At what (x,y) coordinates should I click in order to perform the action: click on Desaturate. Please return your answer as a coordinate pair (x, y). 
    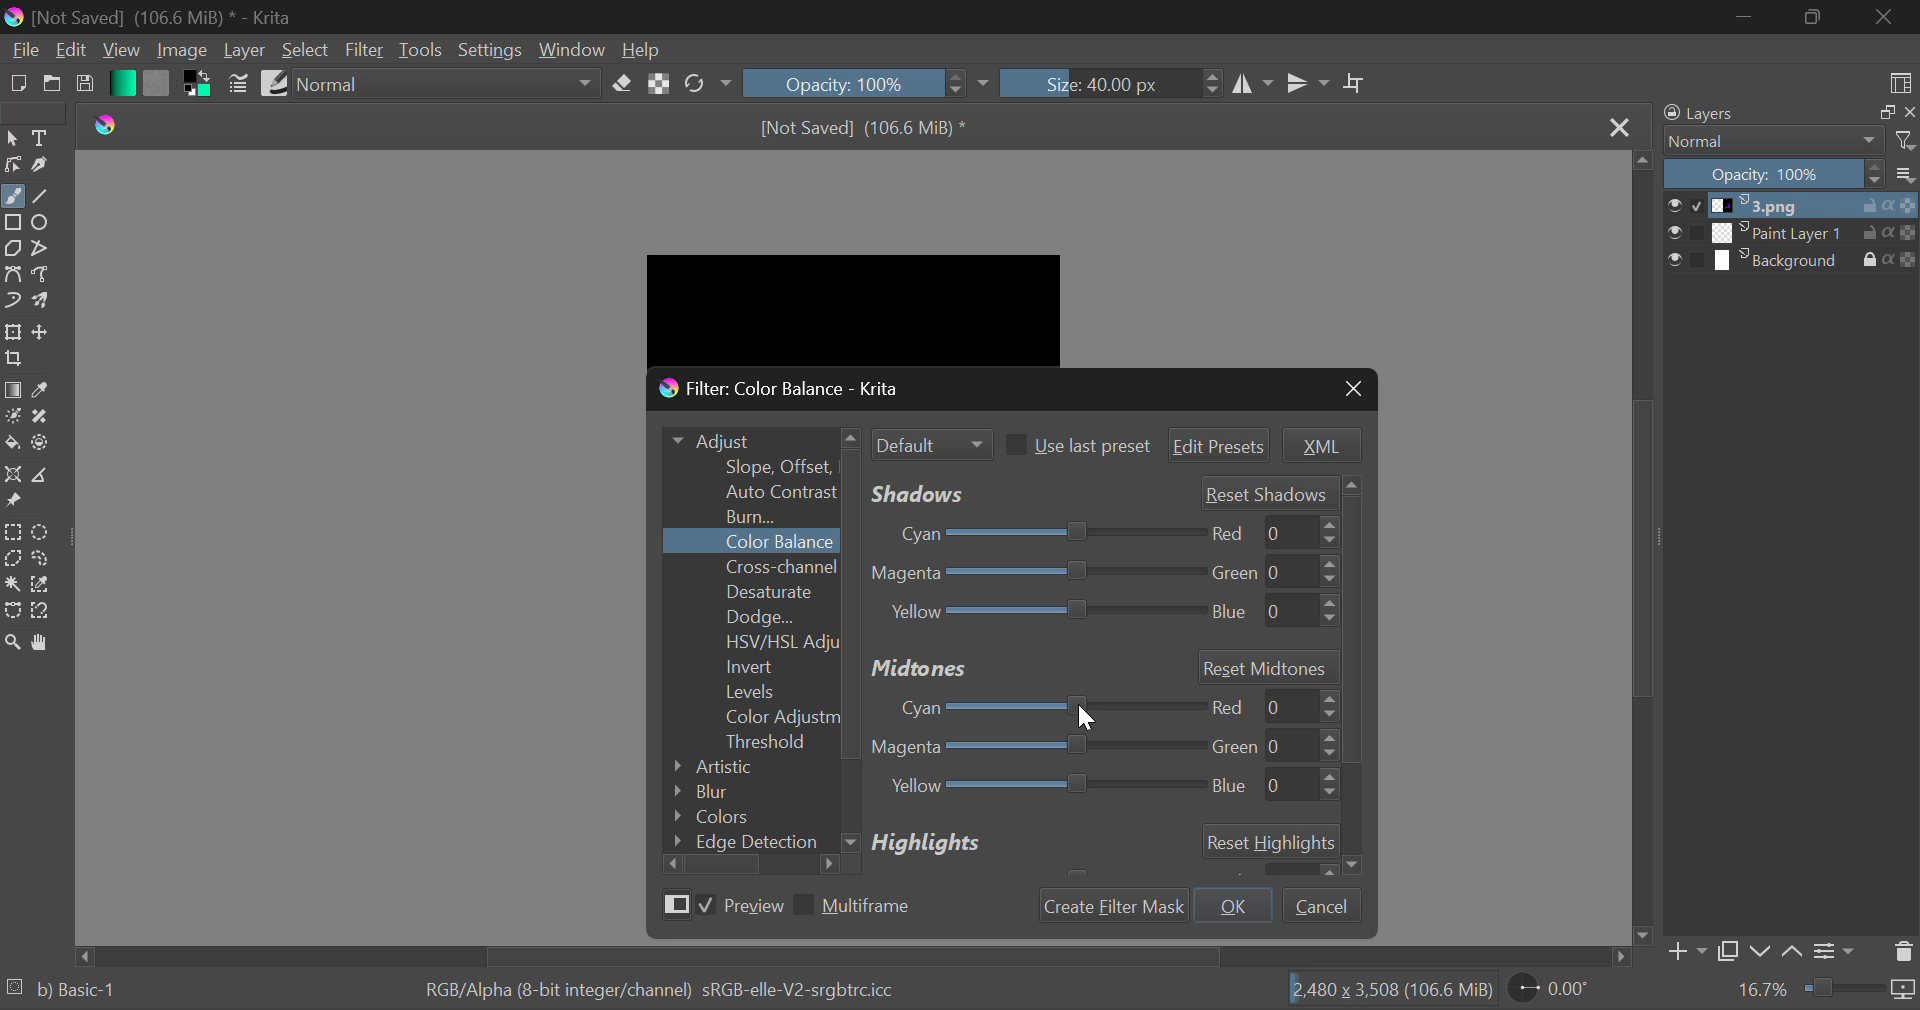
    Looking at the image, I should click on (749, 592).